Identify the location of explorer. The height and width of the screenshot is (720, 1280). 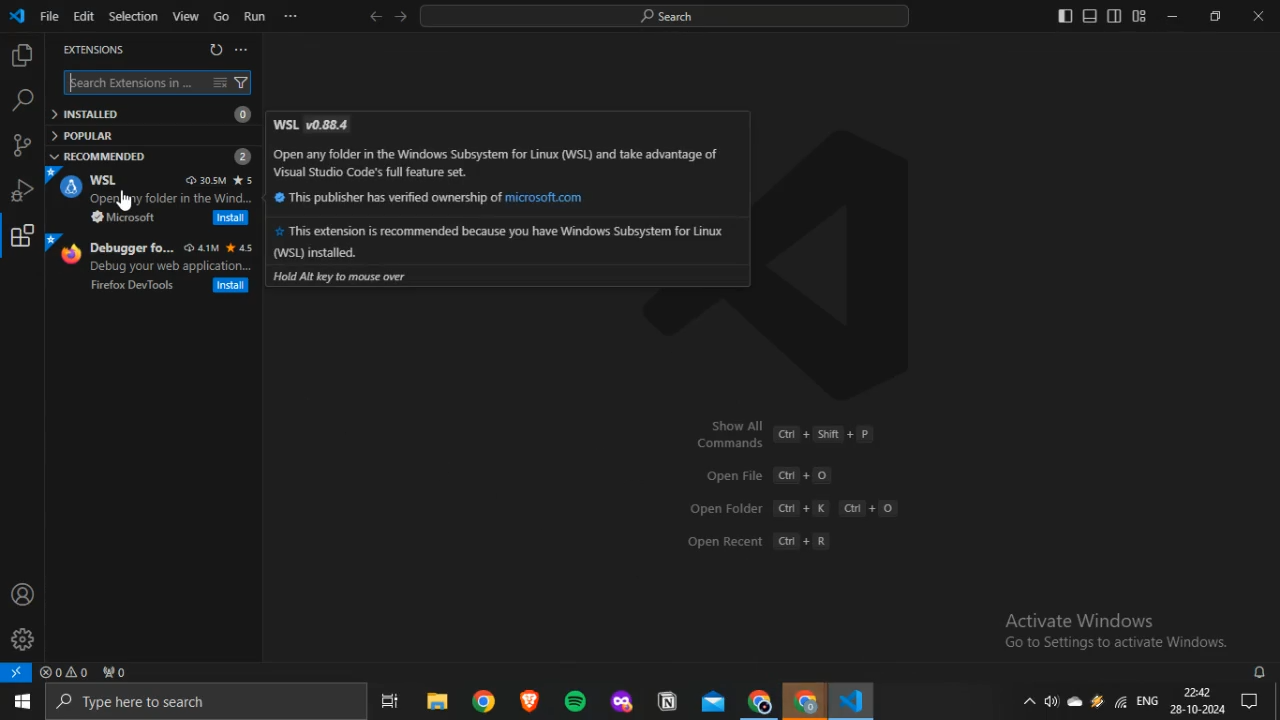
(21, 56).